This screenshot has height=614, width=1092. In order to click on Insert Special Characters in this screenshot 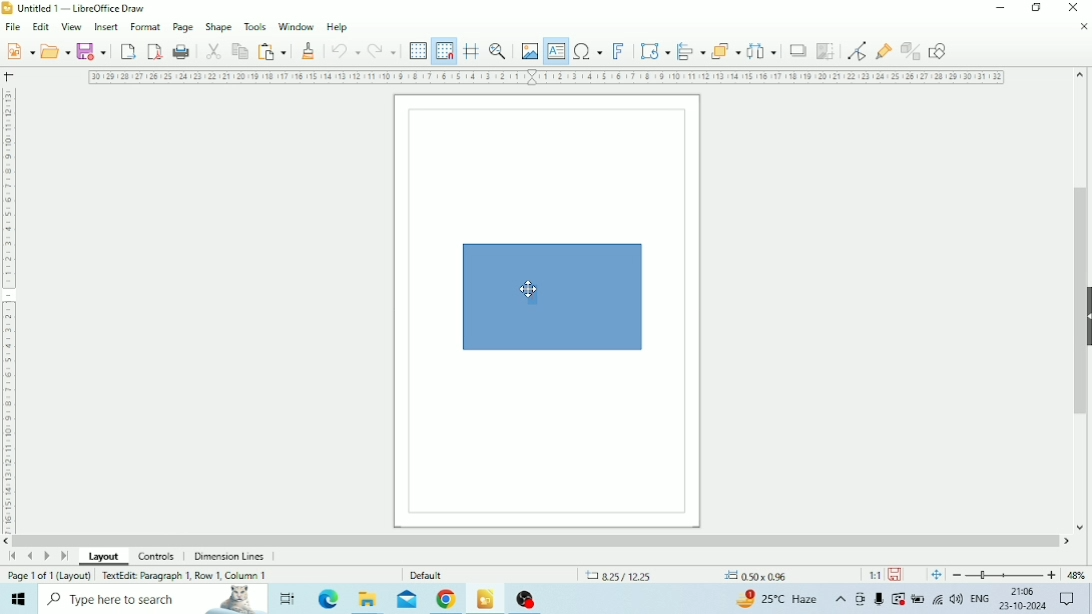, I will do `click(588, 51)`.